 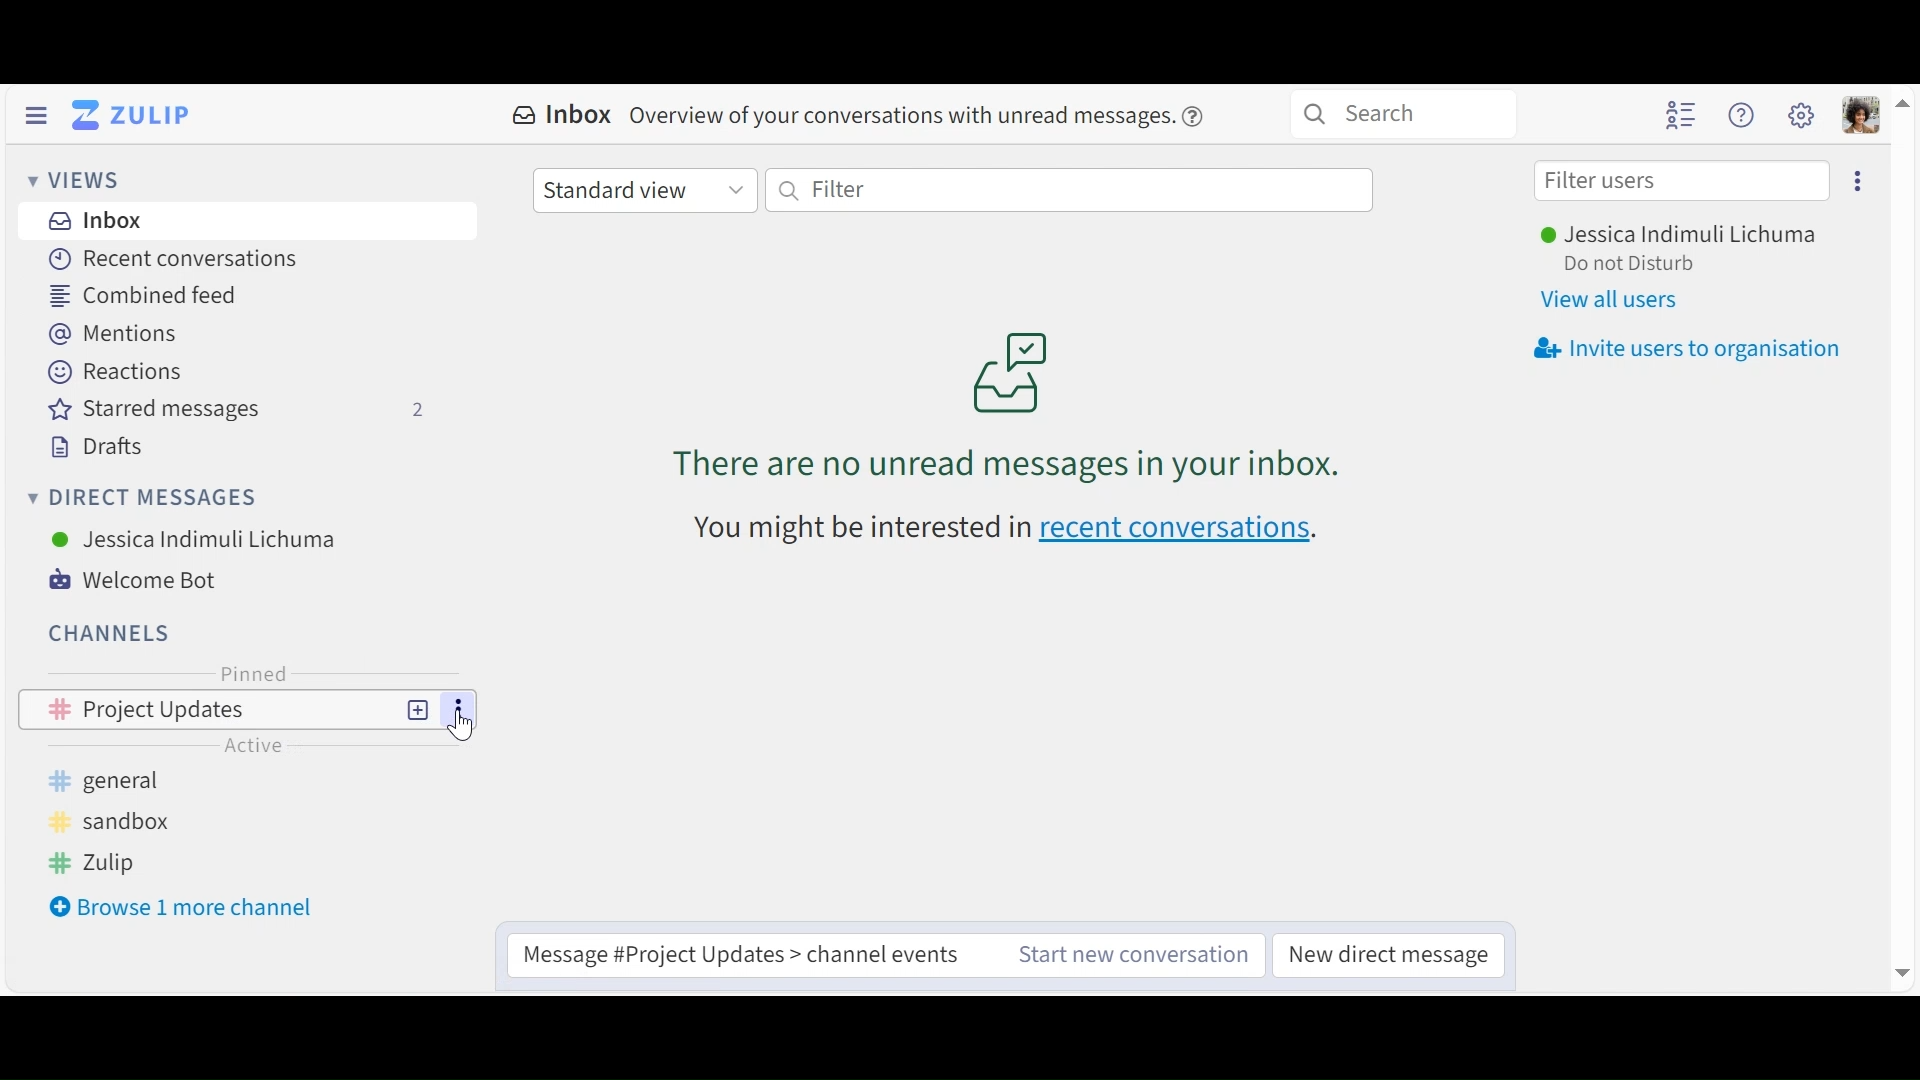 I want to click on Standard view, so click(x=644, y=188).